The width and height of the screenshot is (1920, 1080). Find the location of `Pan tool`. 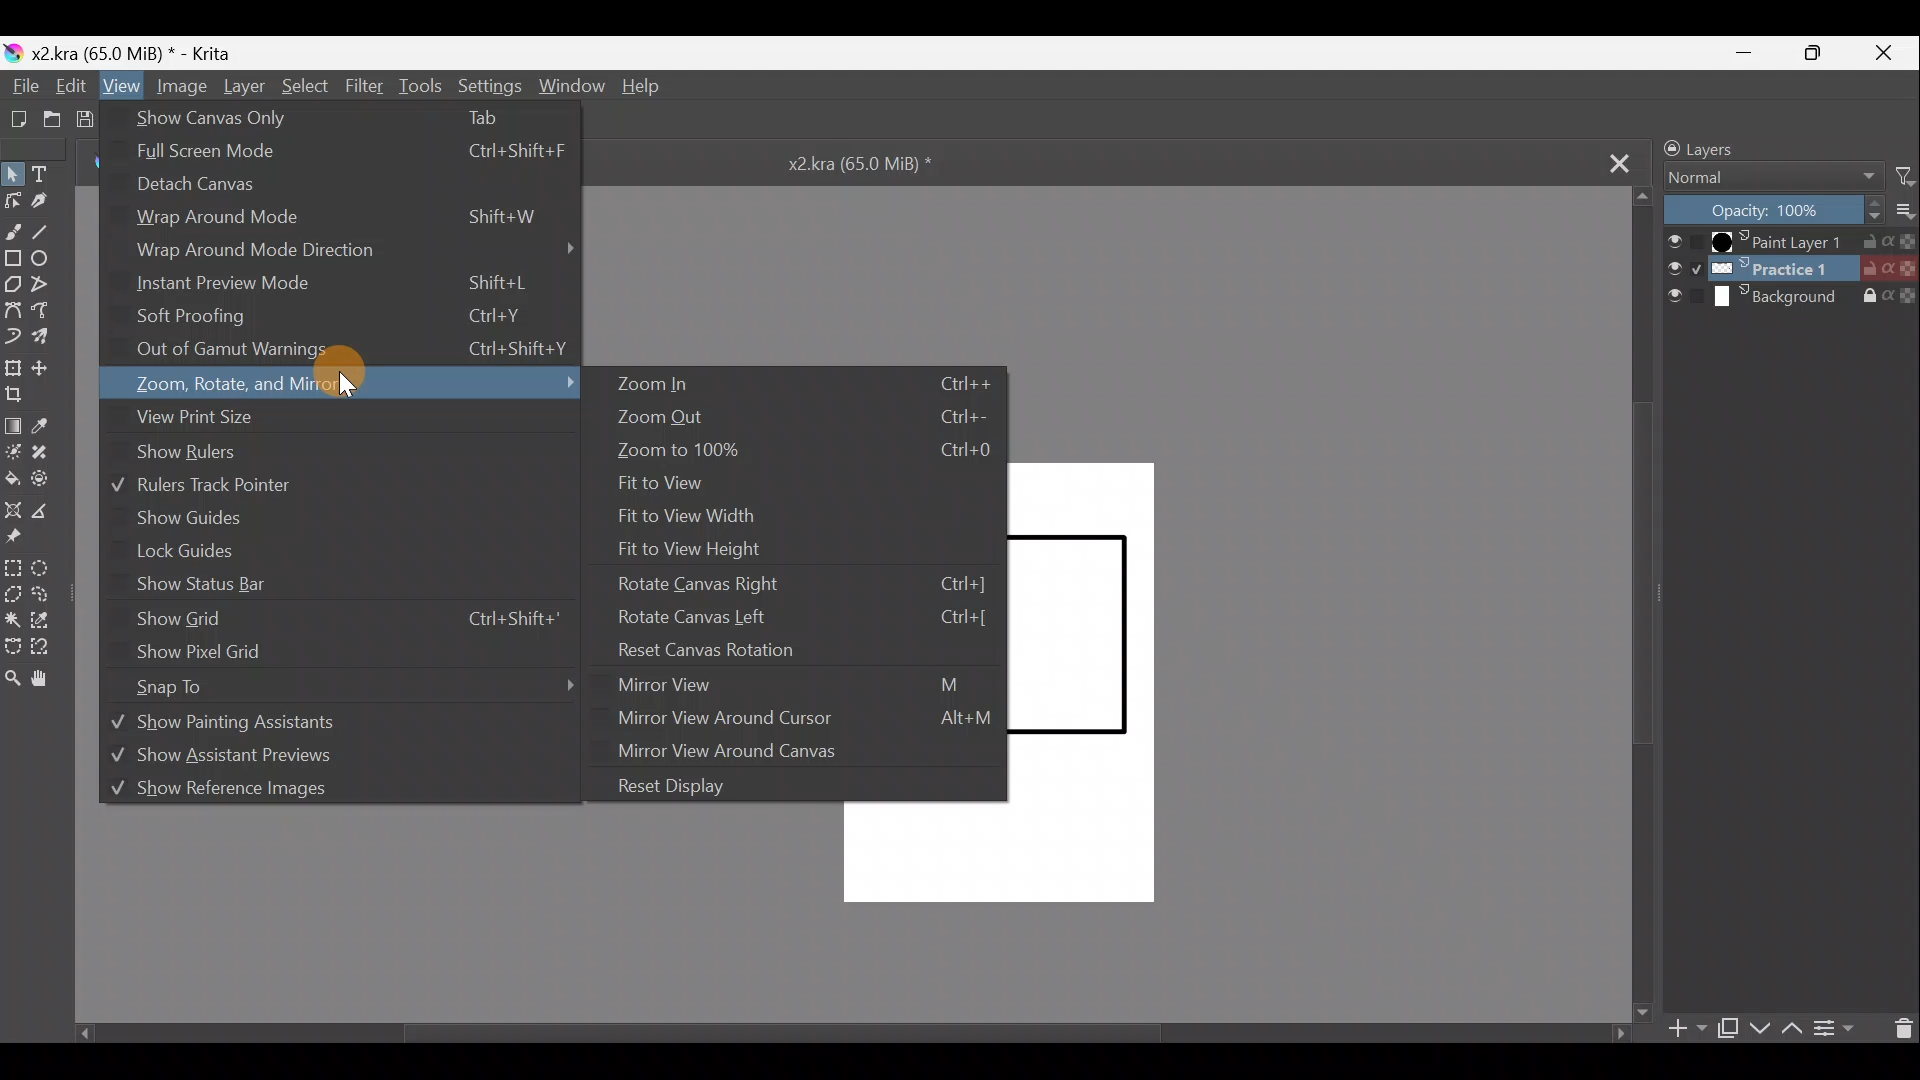

Pan tool is located at coordinates (47, 680).